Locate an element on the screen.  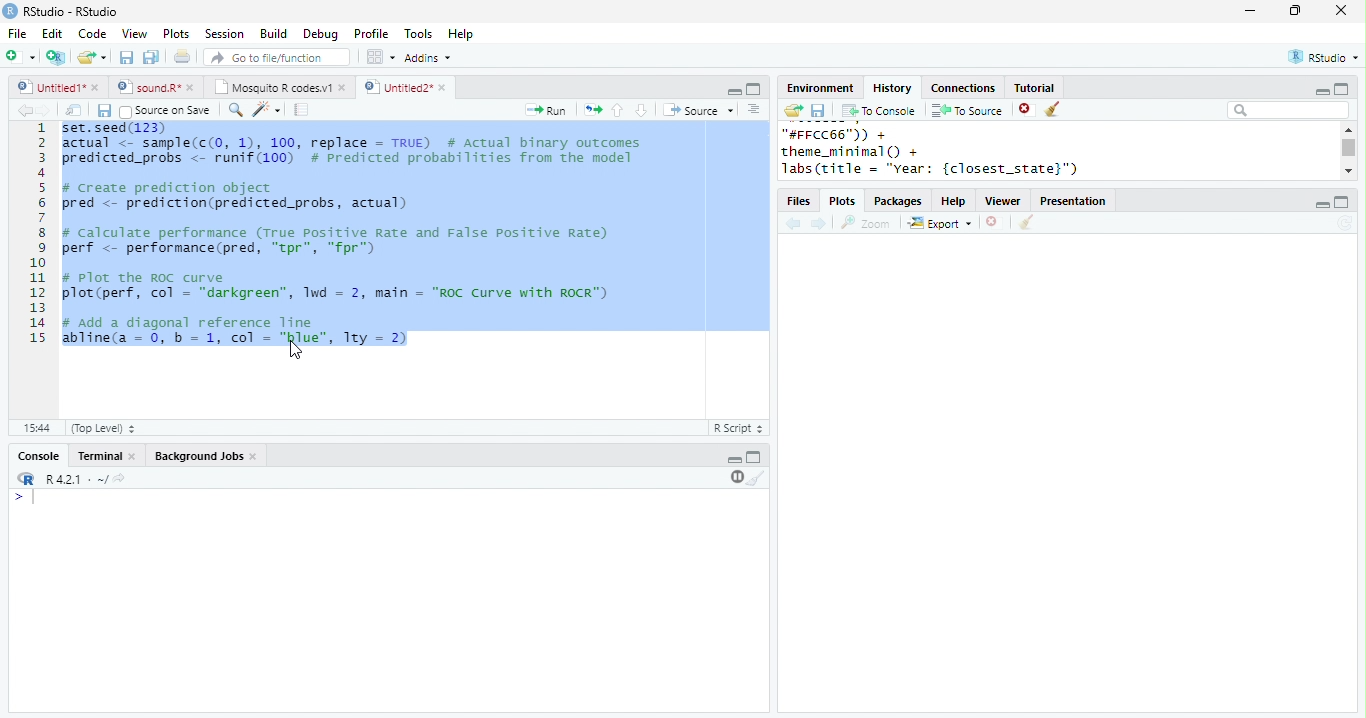
Zoom is located at coordinates (866, 223).